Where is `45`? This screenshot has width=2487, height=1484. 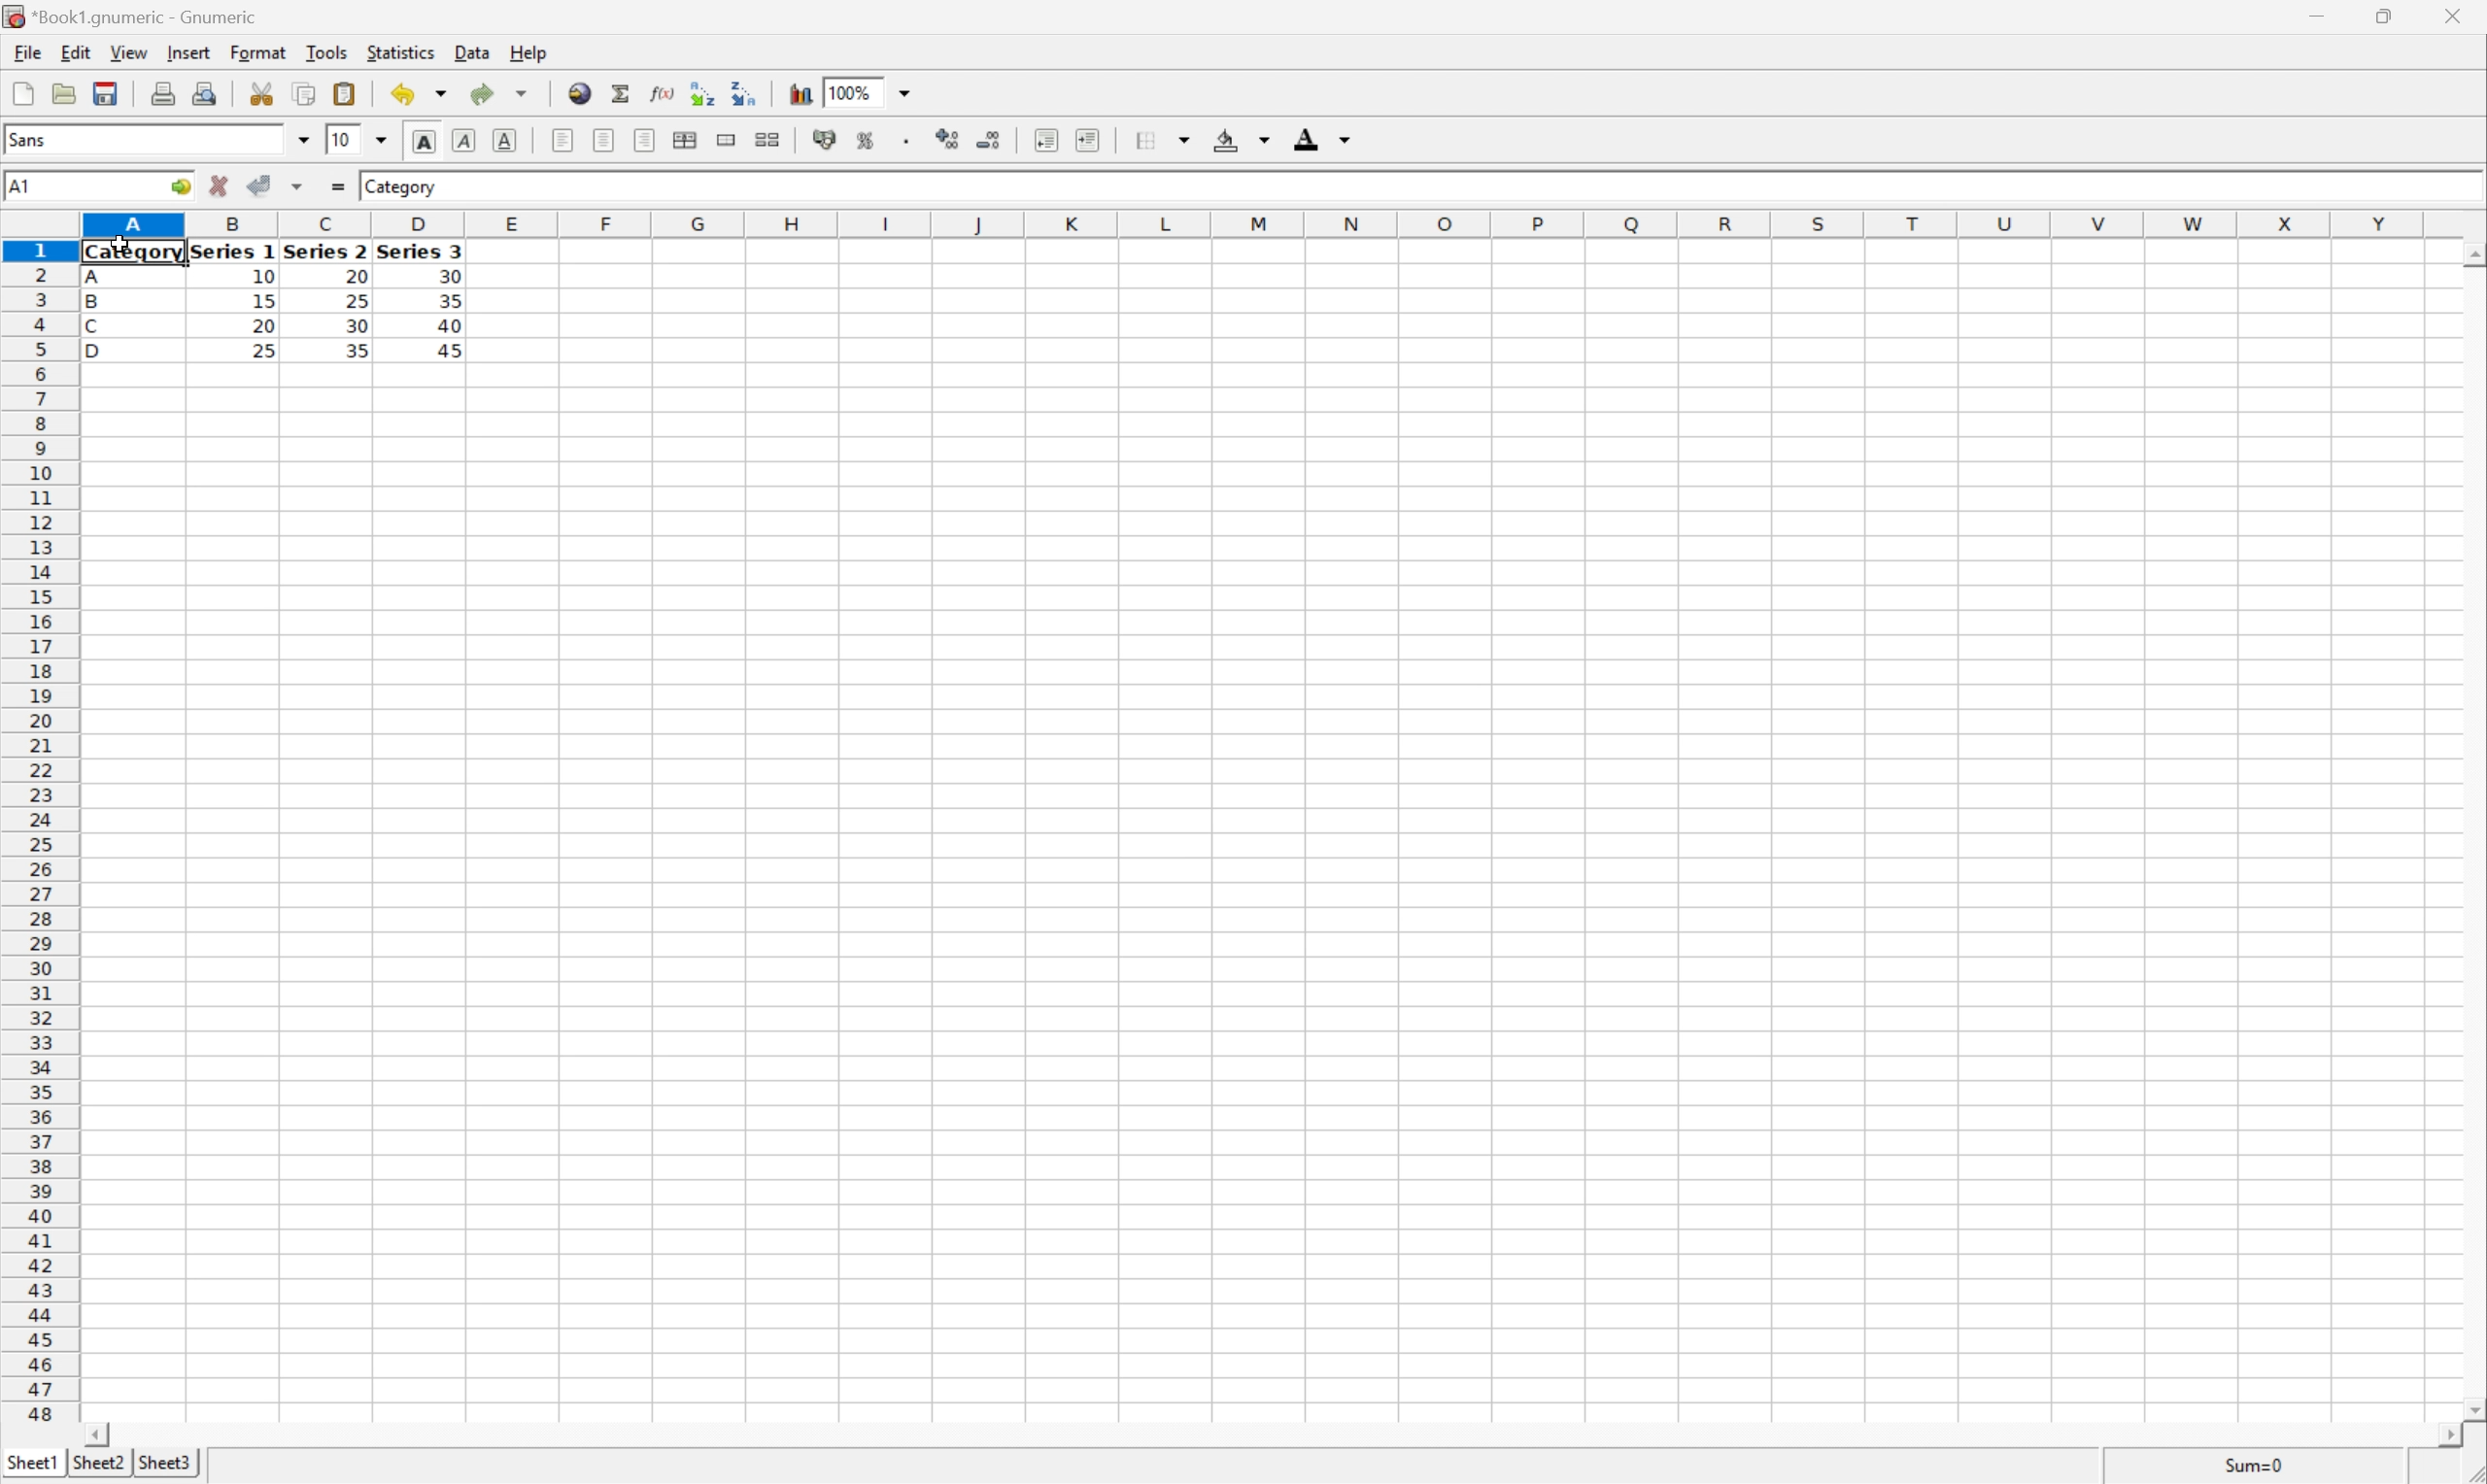
45 is located at coordinates (449, 349).